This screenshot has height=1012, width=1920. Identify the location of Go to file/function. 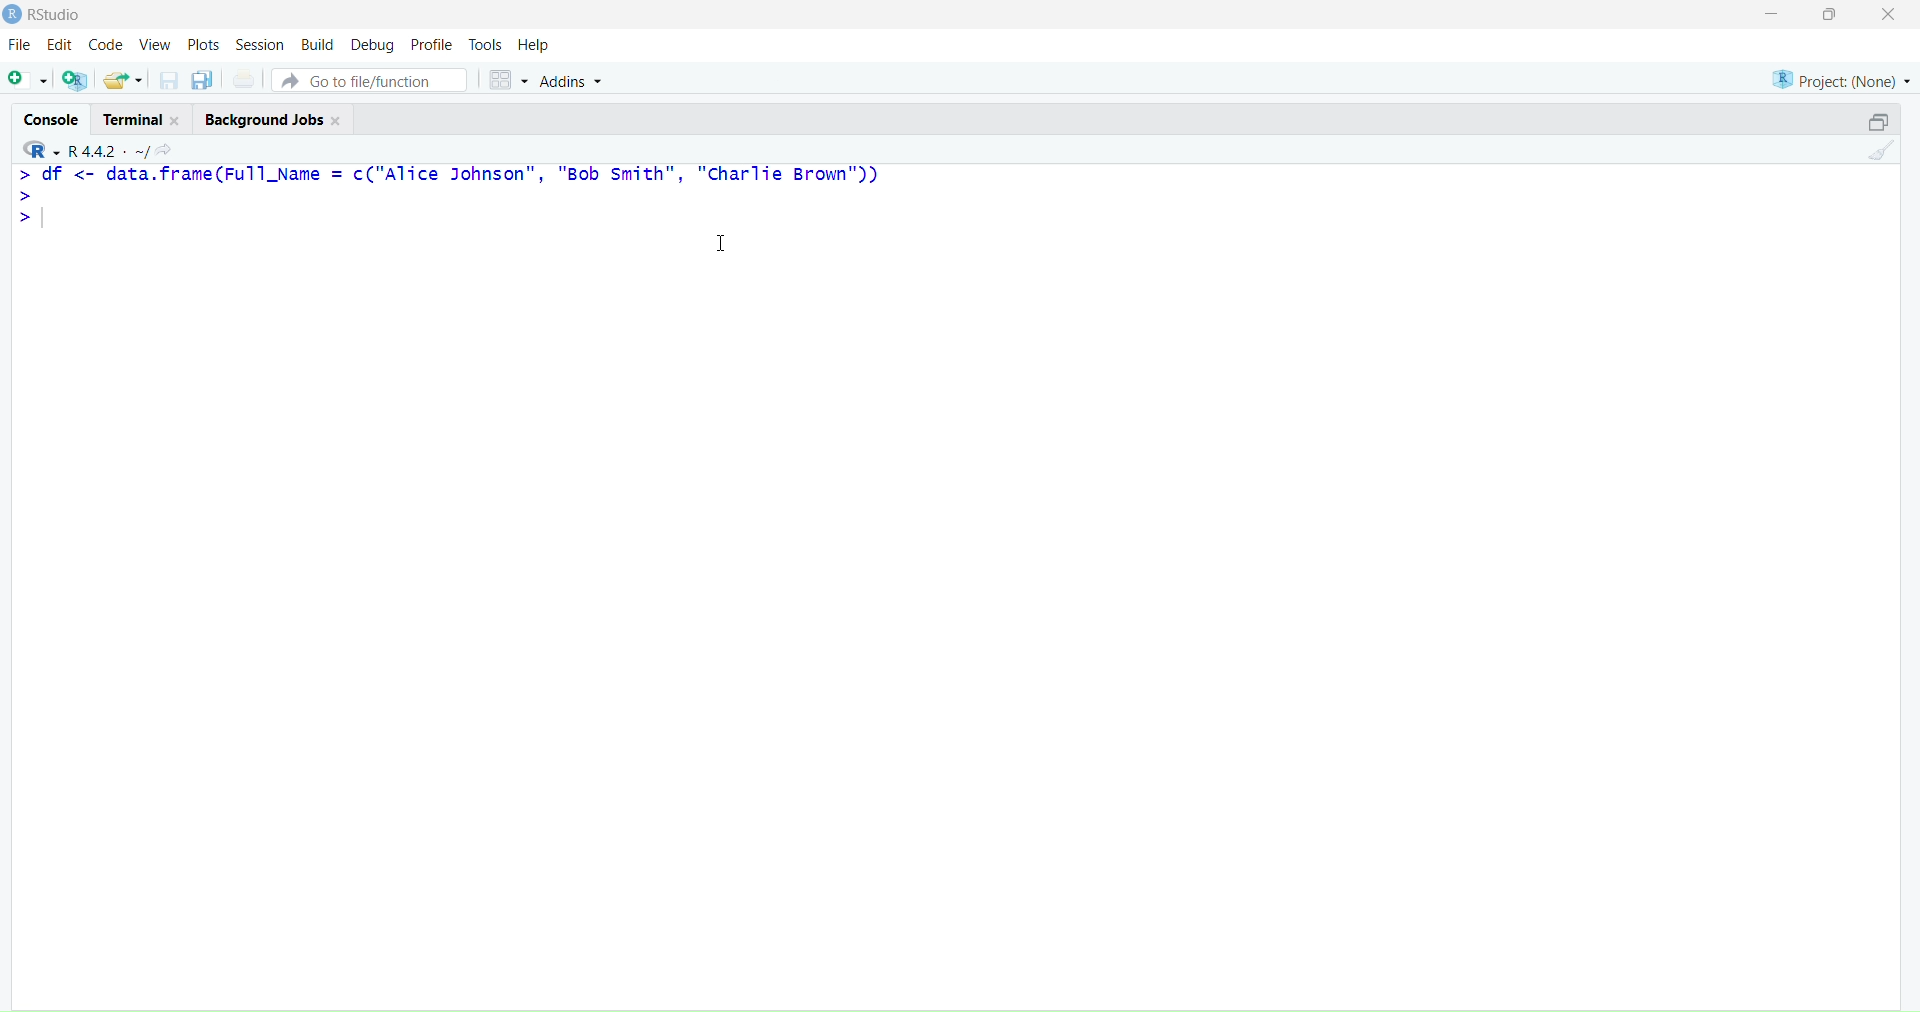
(370, 79).